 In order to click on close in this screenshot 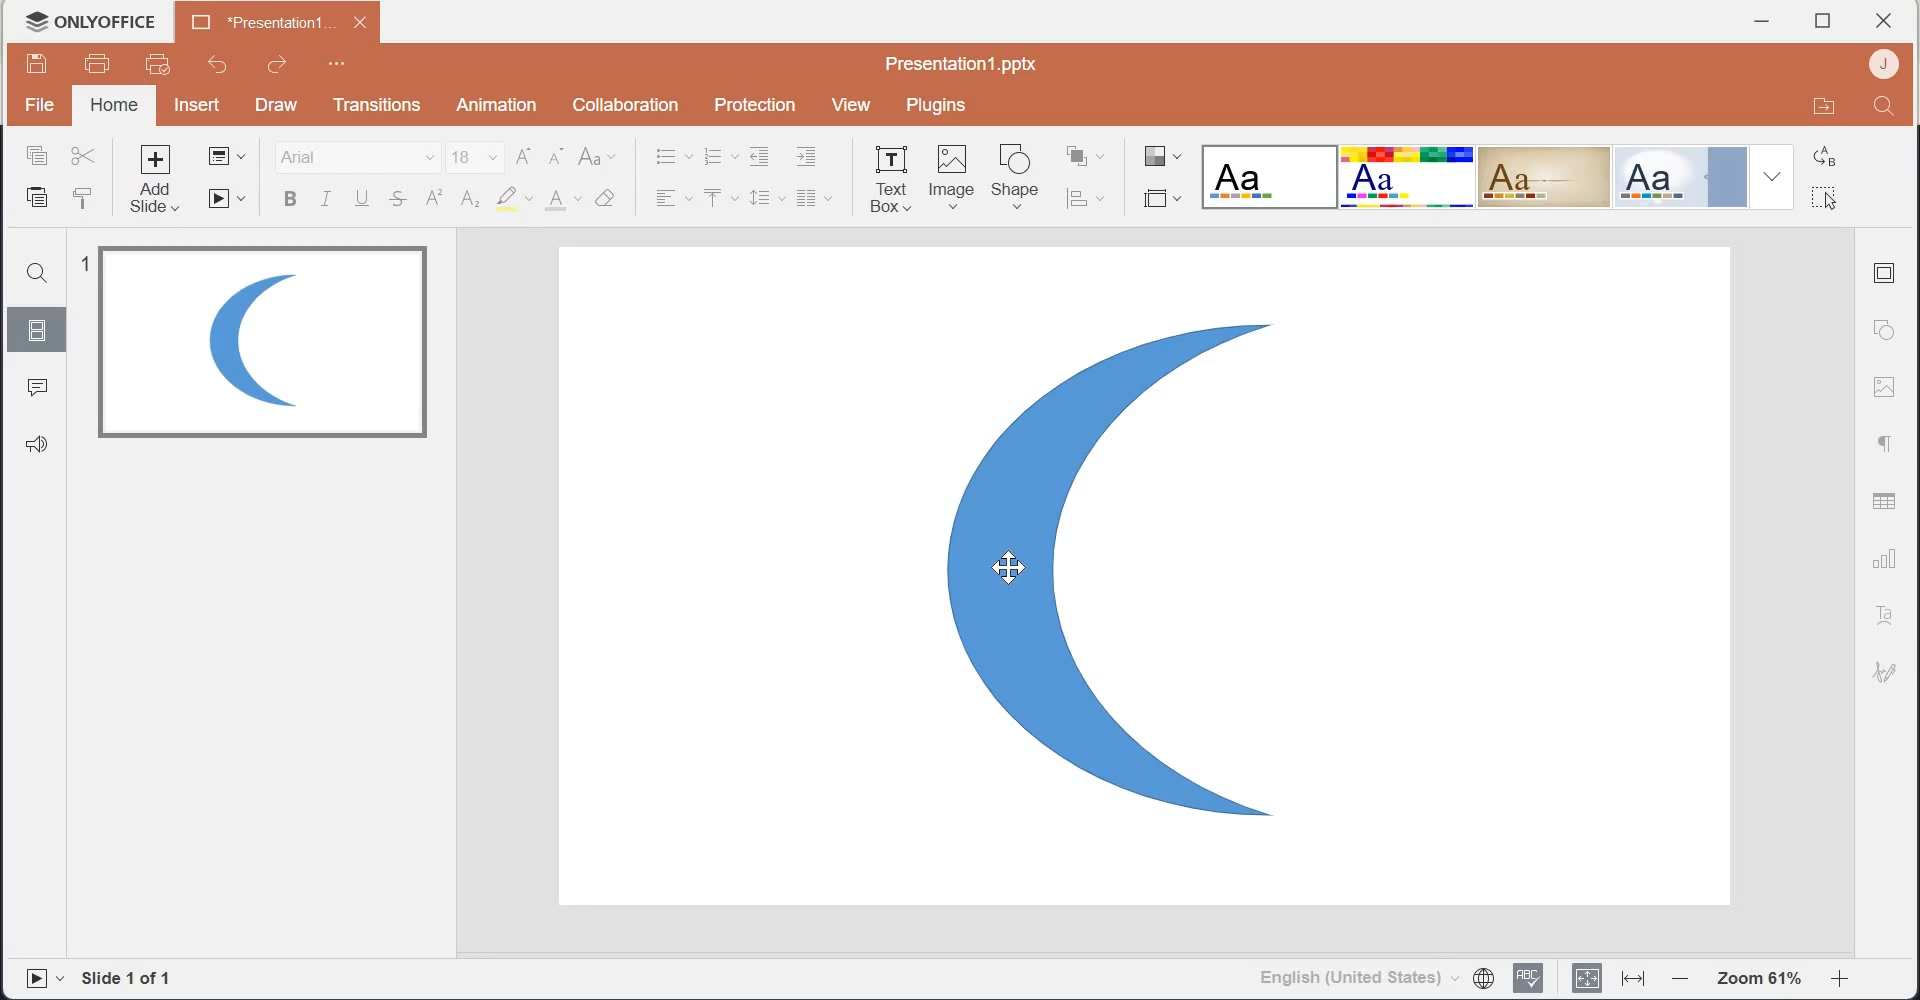, I will do `click(360, 21)`.